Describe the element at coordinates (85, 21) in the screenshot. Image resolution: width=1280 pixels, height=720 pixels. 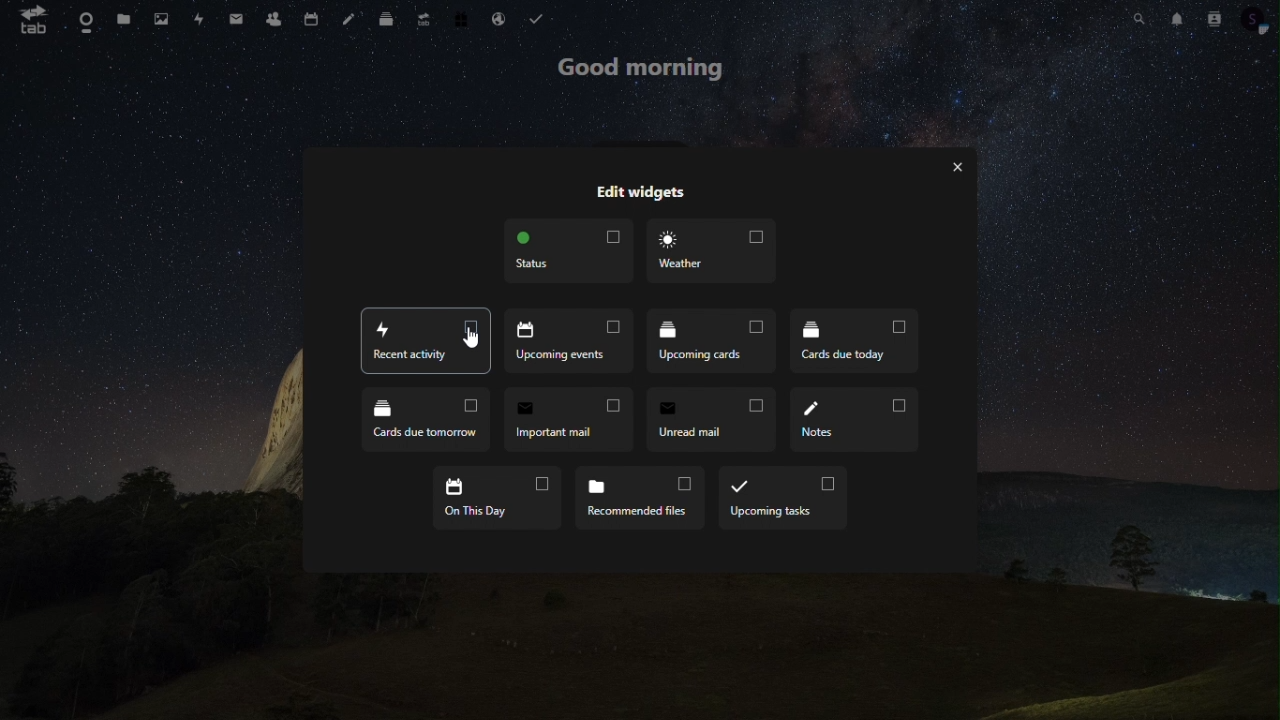
I see `dashboard` at that location.